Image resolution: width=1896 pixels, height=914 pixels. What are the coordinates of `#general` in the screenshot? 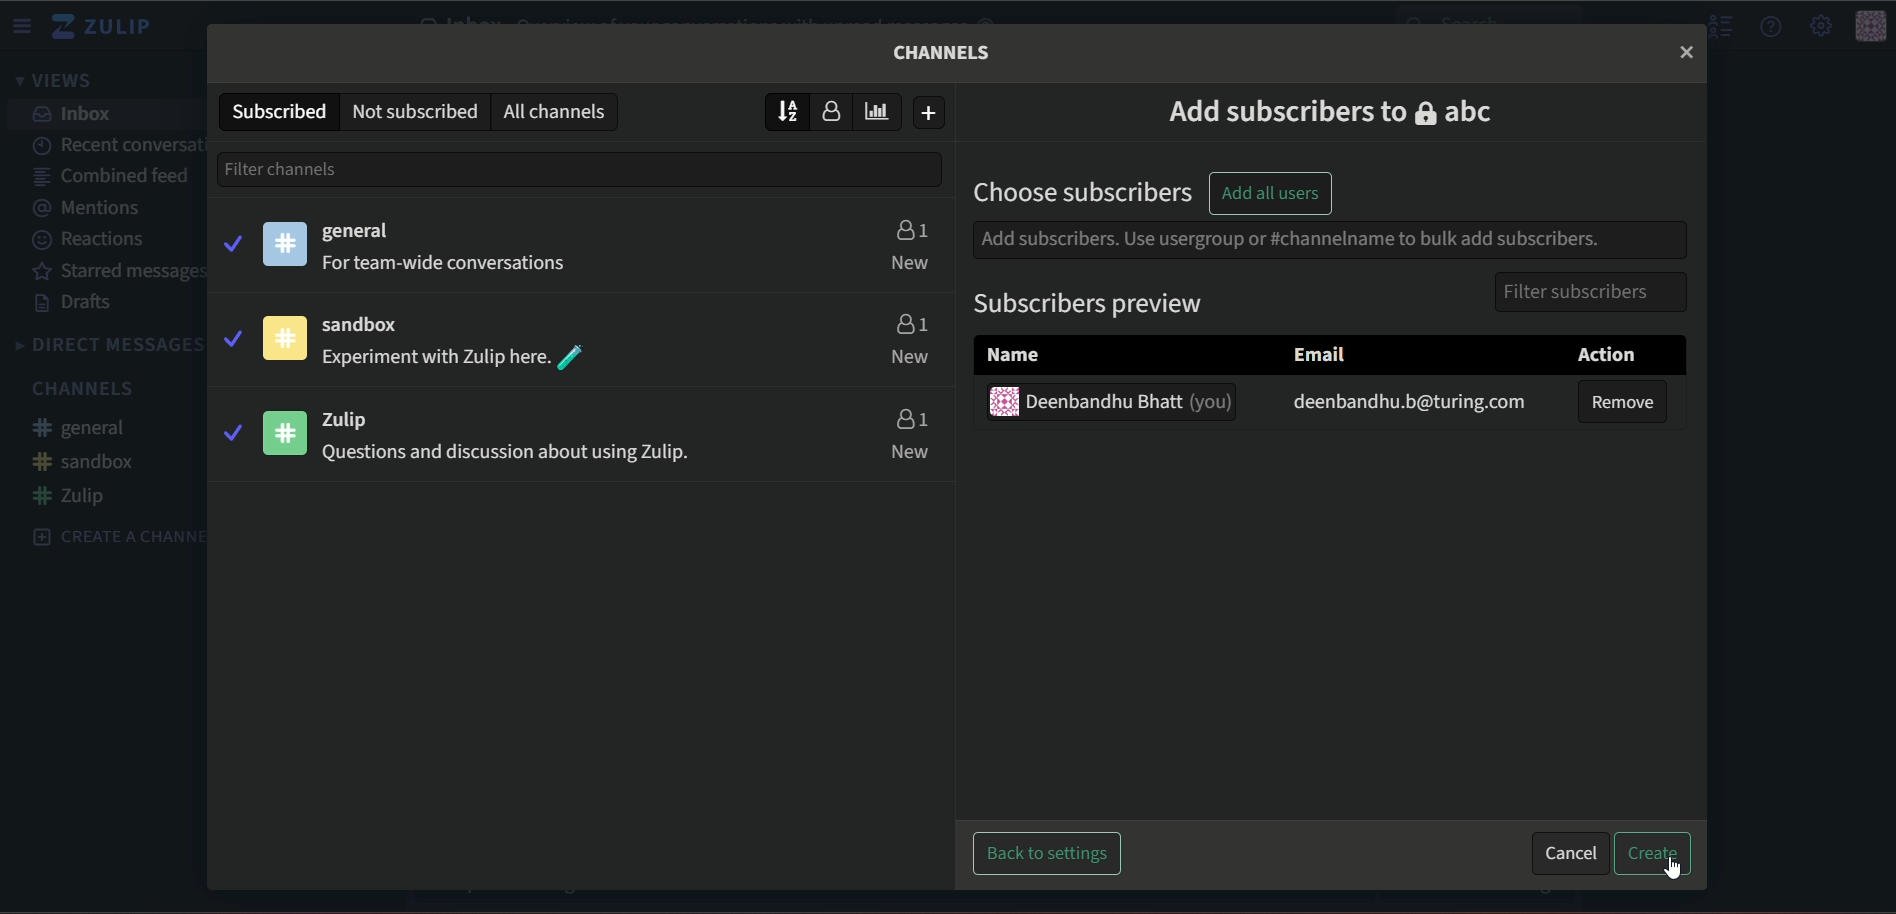 It's located at (89, 430).